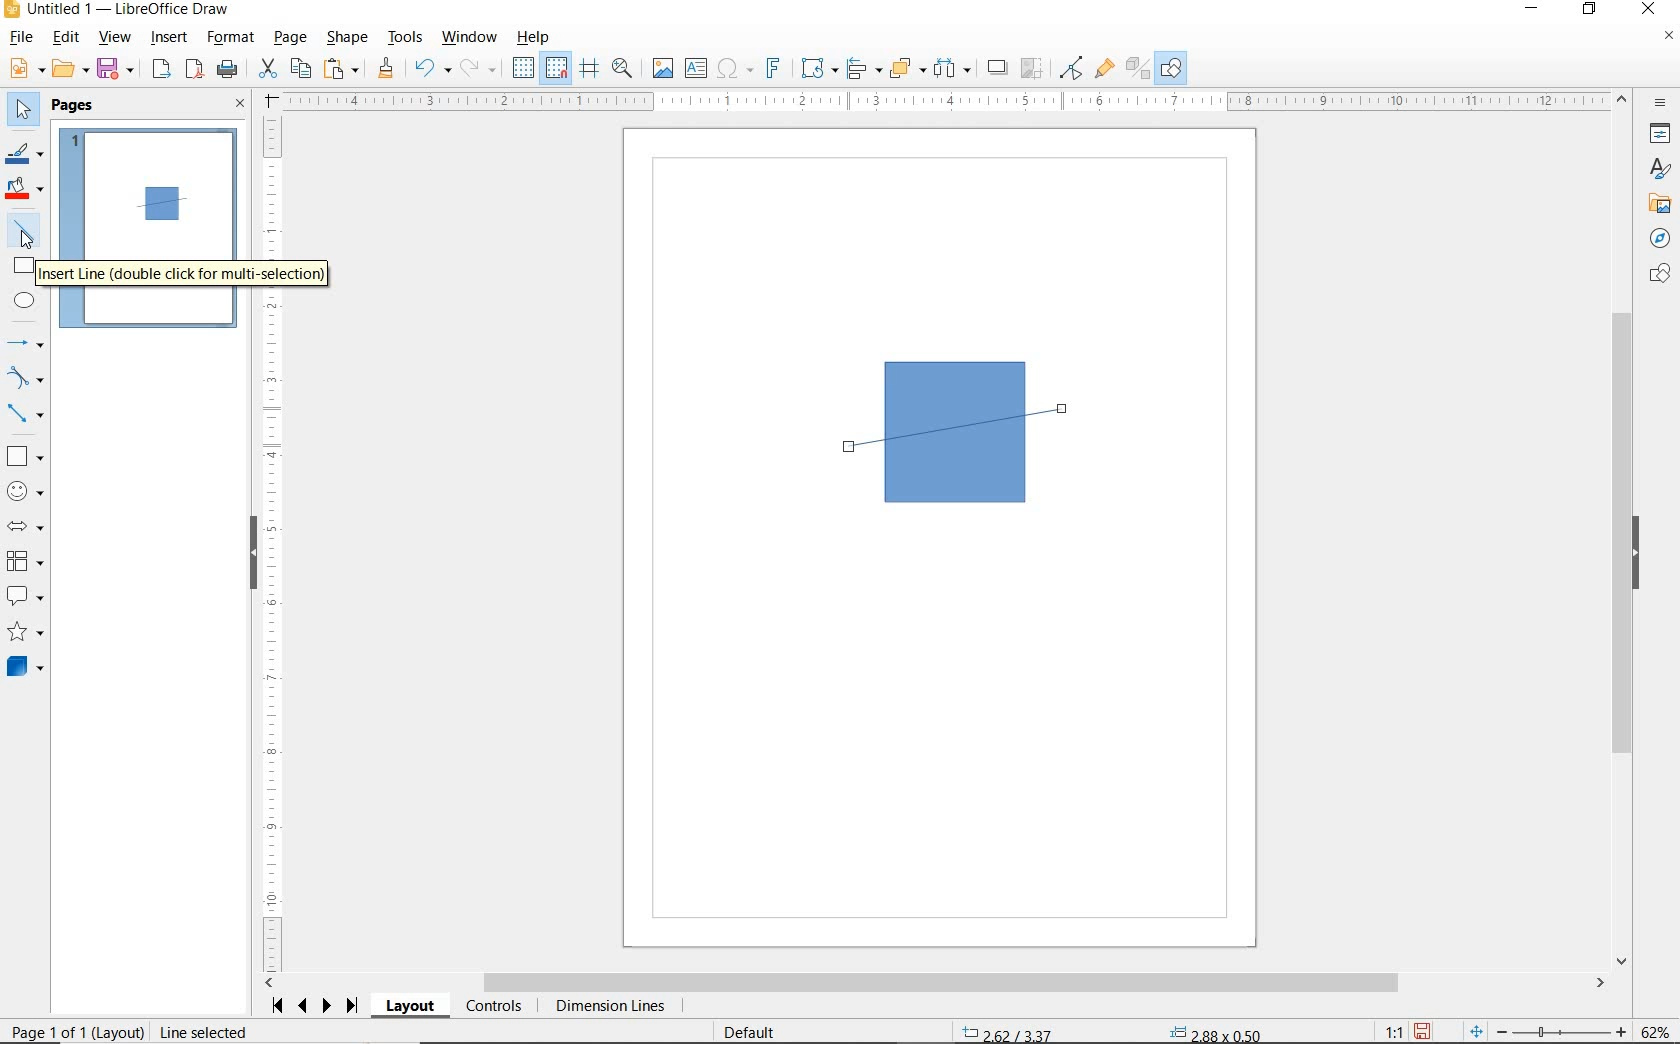  I want to click on REDO, so click(483, 69).